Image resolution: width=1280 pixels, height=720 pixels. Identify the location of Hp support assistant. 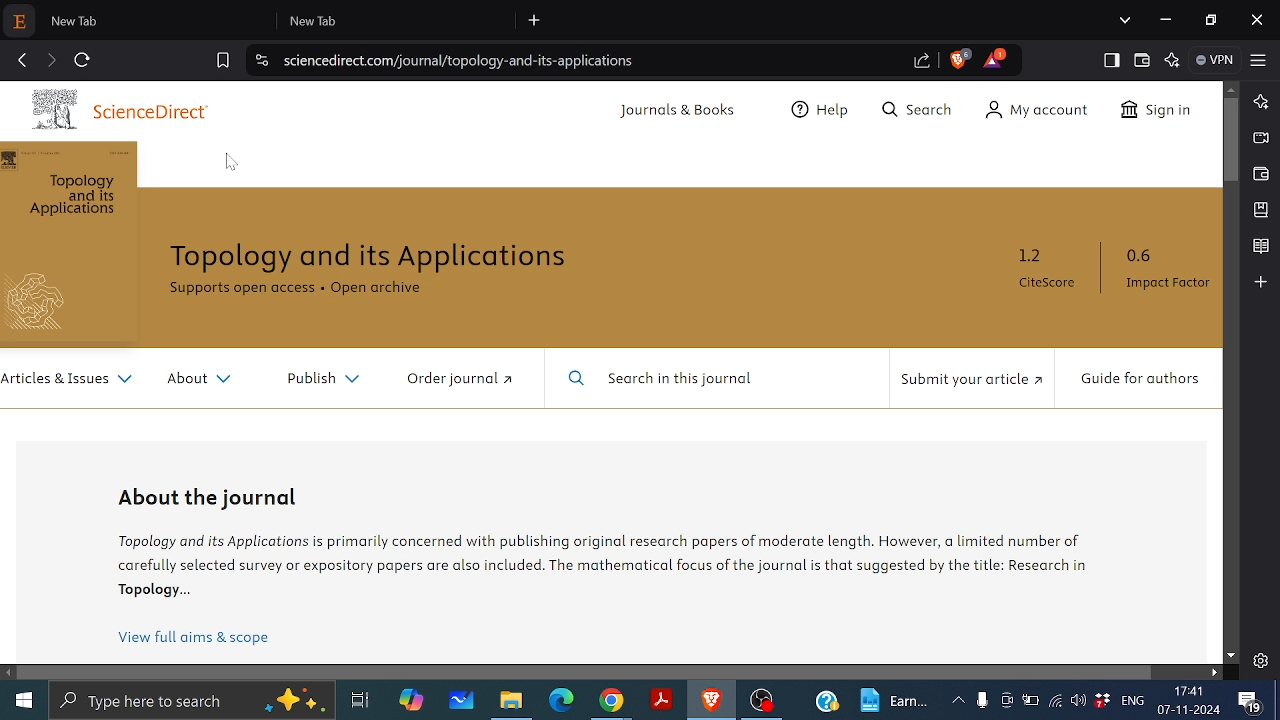
(827, 703).